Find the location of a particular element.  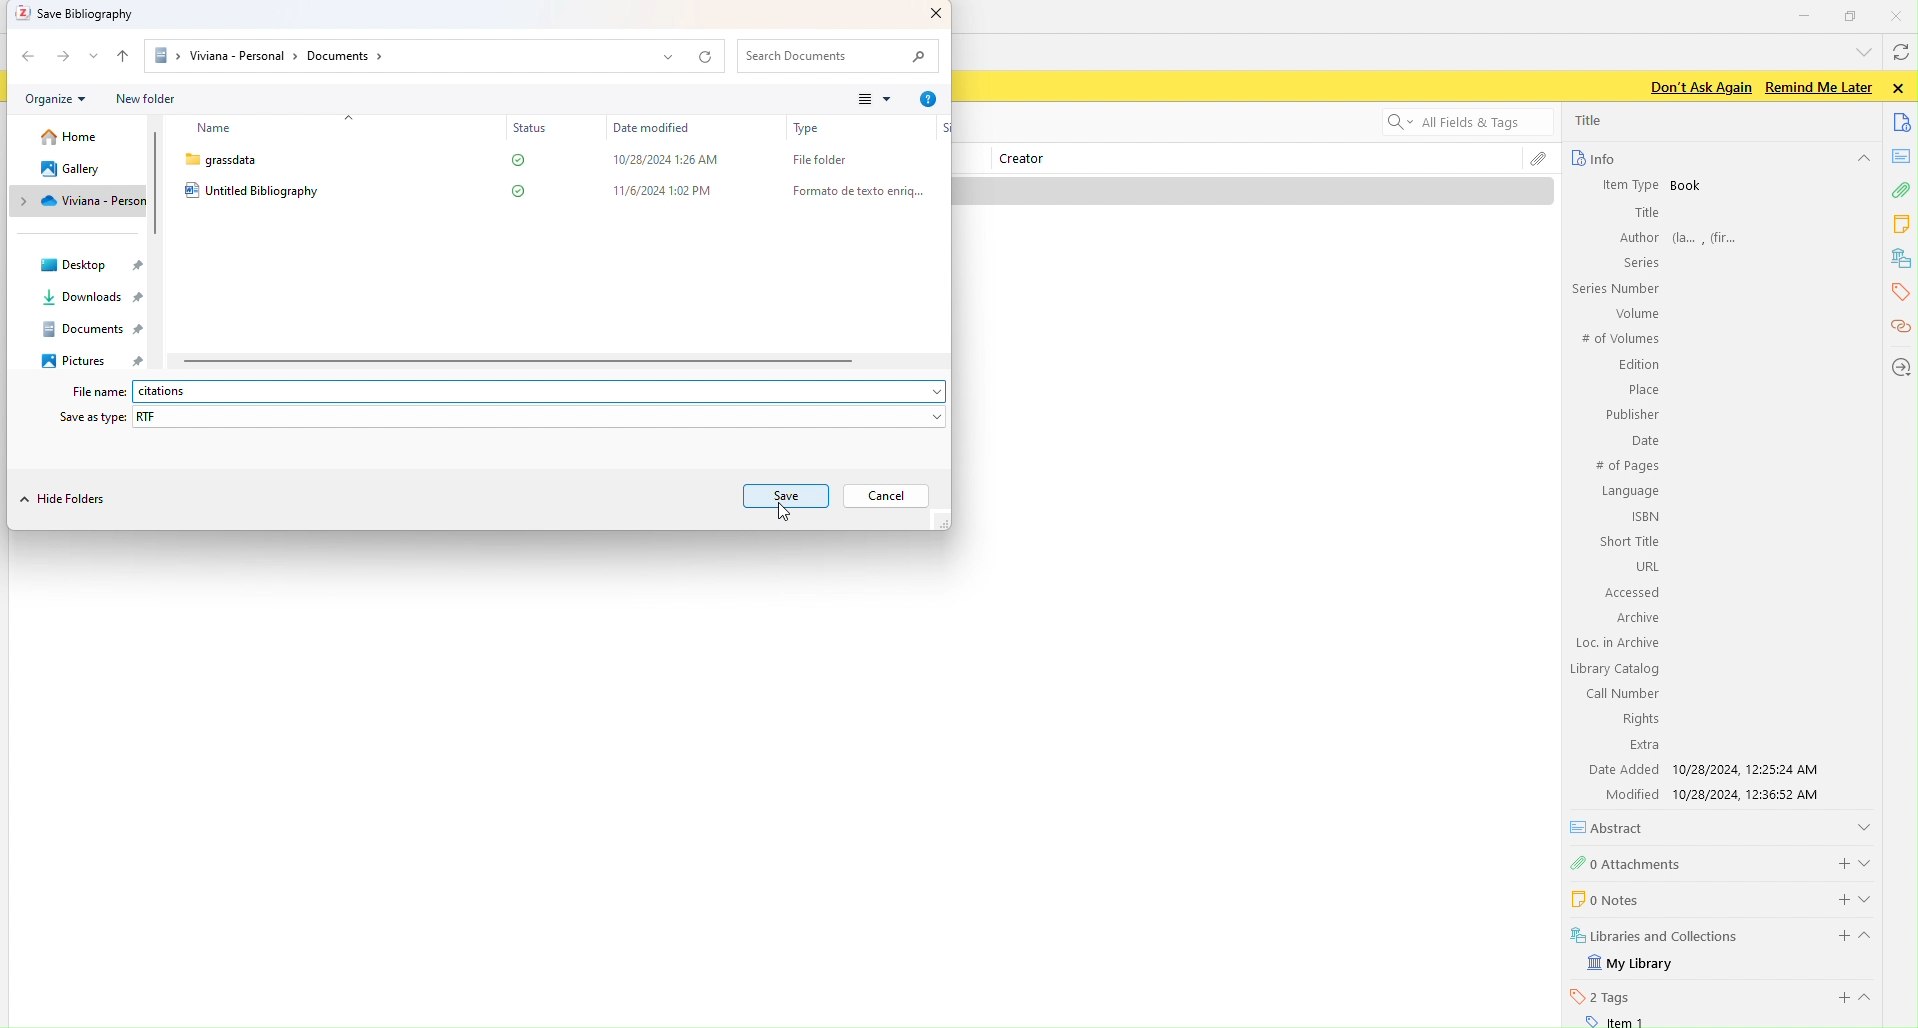

Refresh is located at coordinates (708, 56).